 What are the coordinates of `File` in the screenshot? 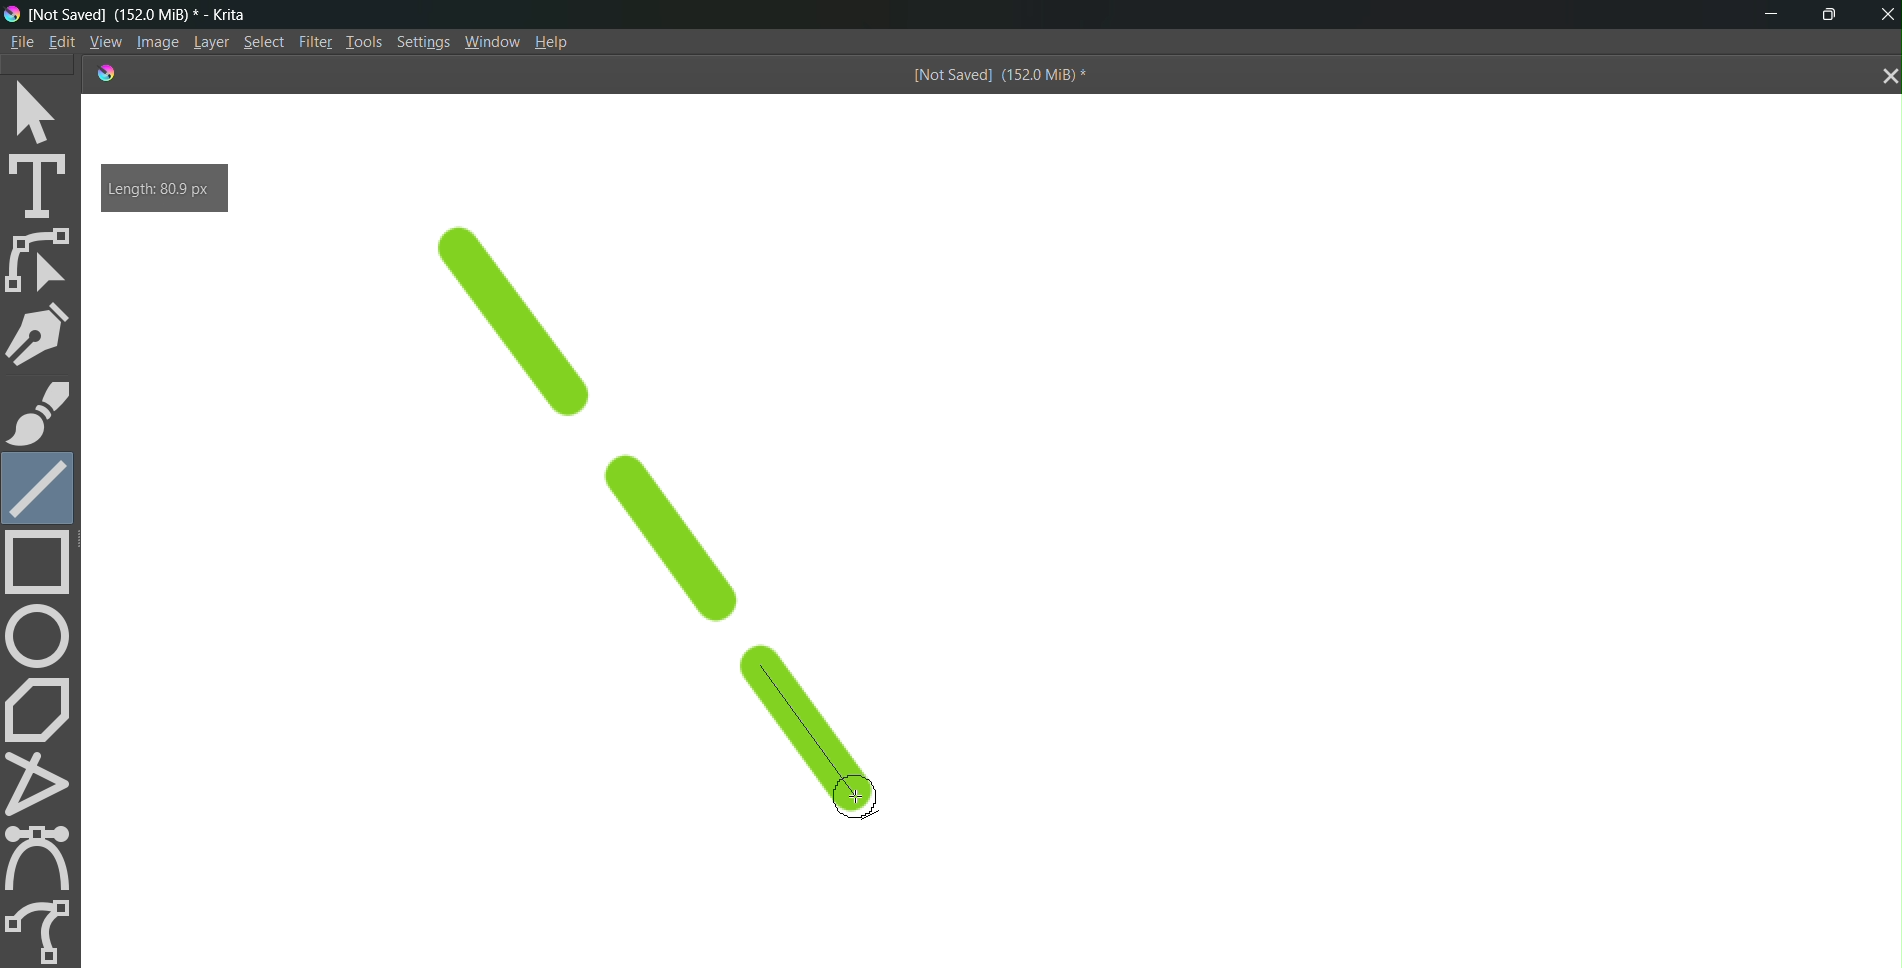 It's located at (20, 41).